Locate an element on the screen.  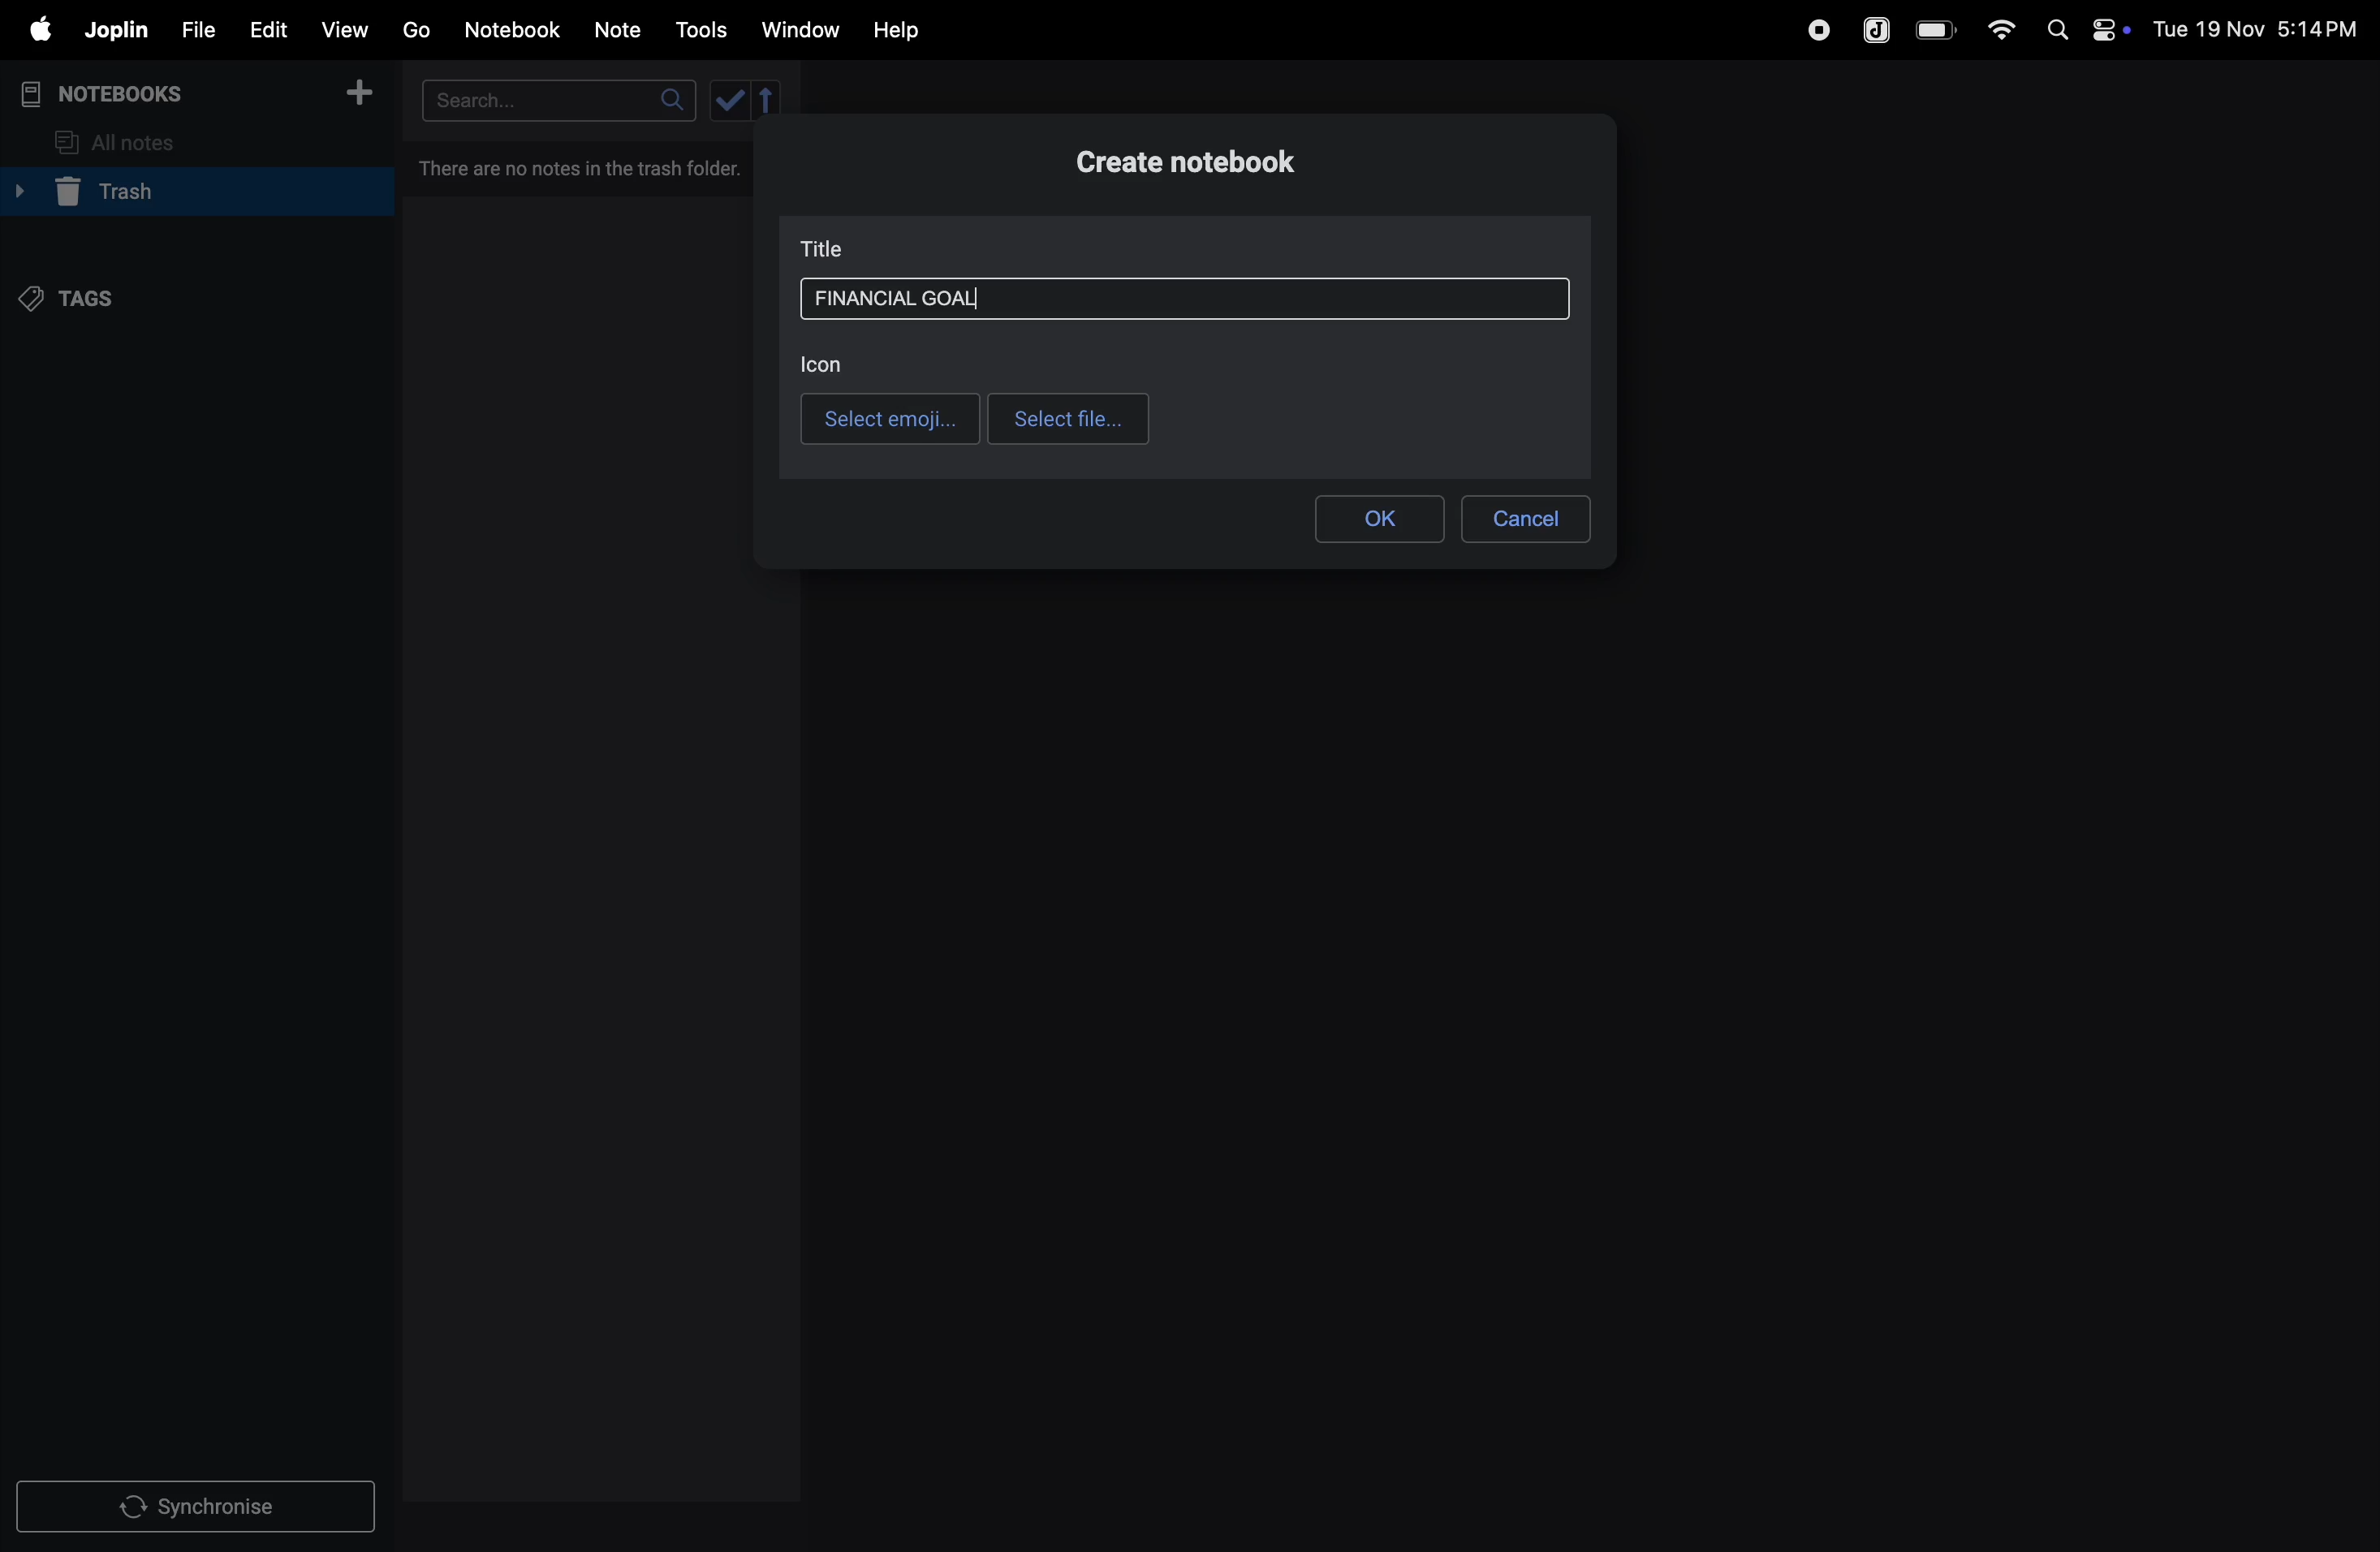
cancel is located at coordinates (1527, 520).